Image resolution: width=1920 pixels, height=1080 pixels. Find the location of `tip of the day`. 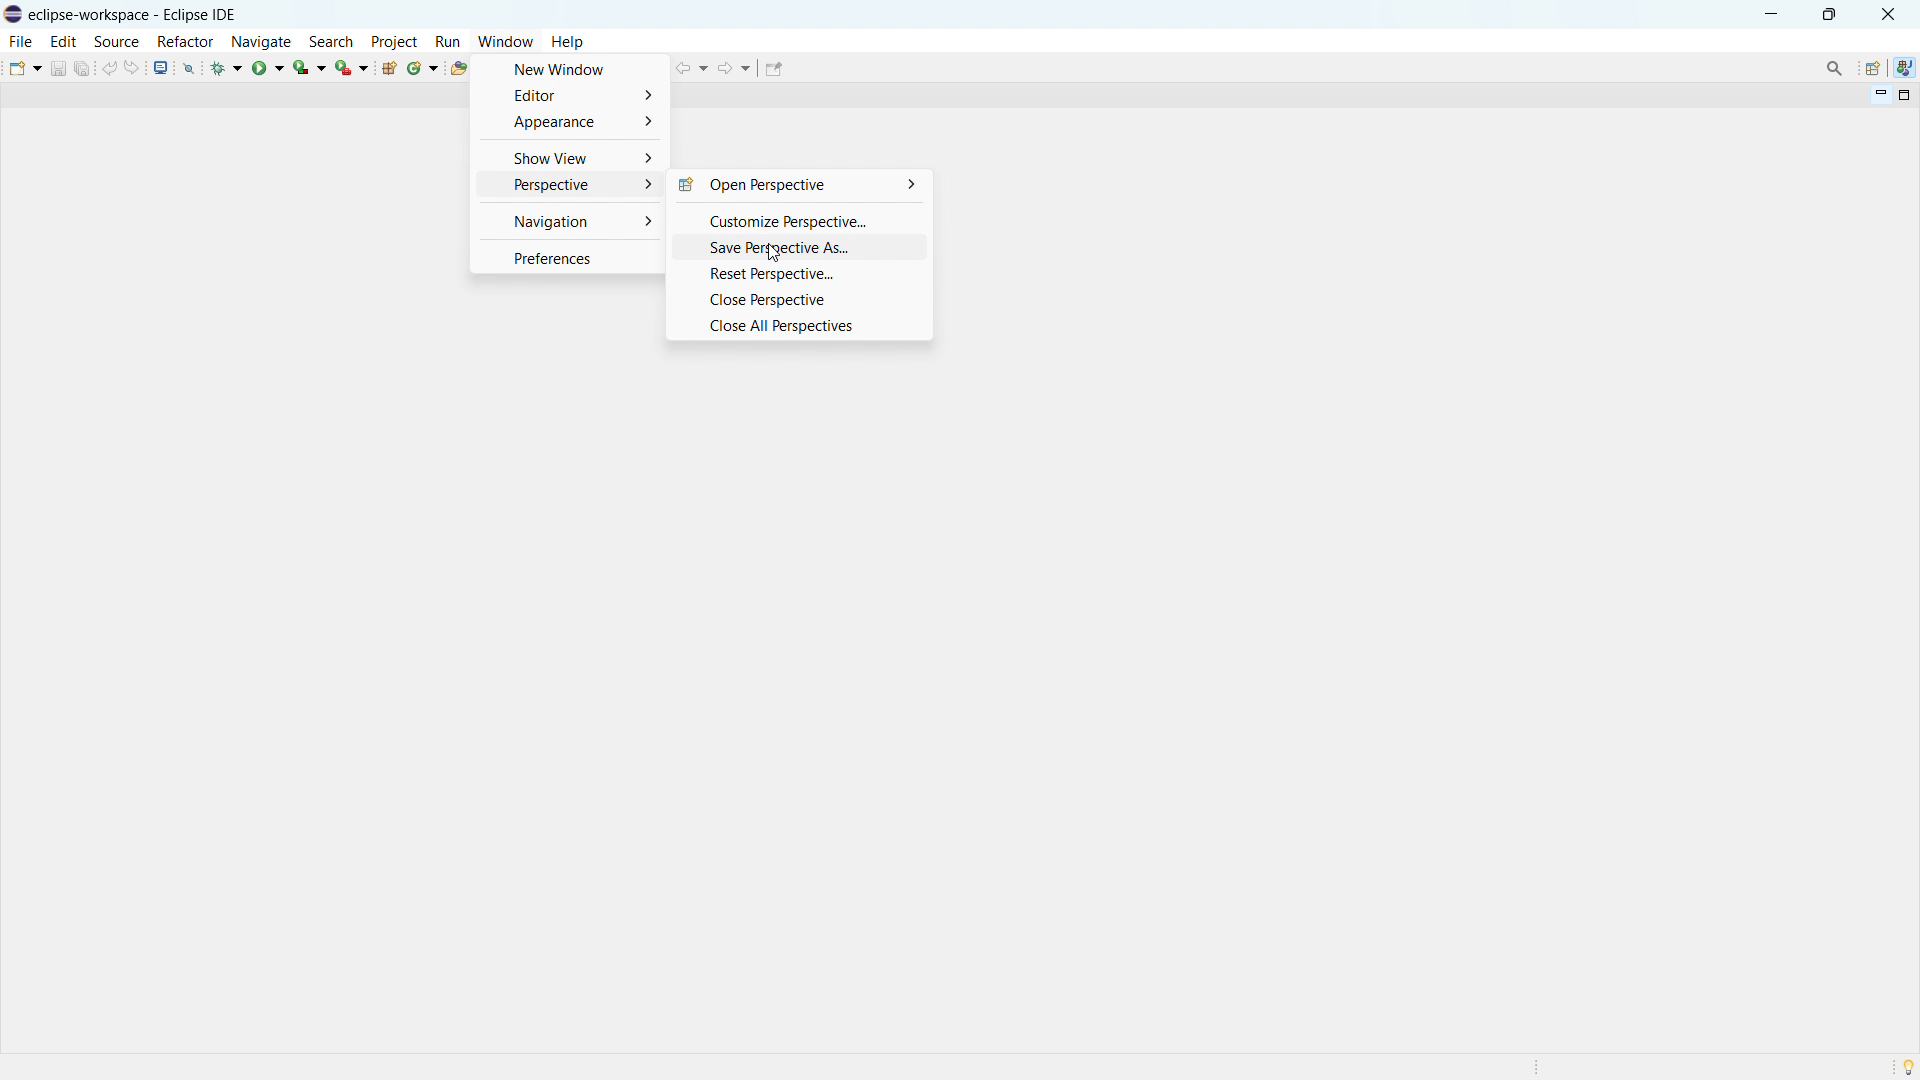

tip of the day is located at coordinates (1908, 1067).